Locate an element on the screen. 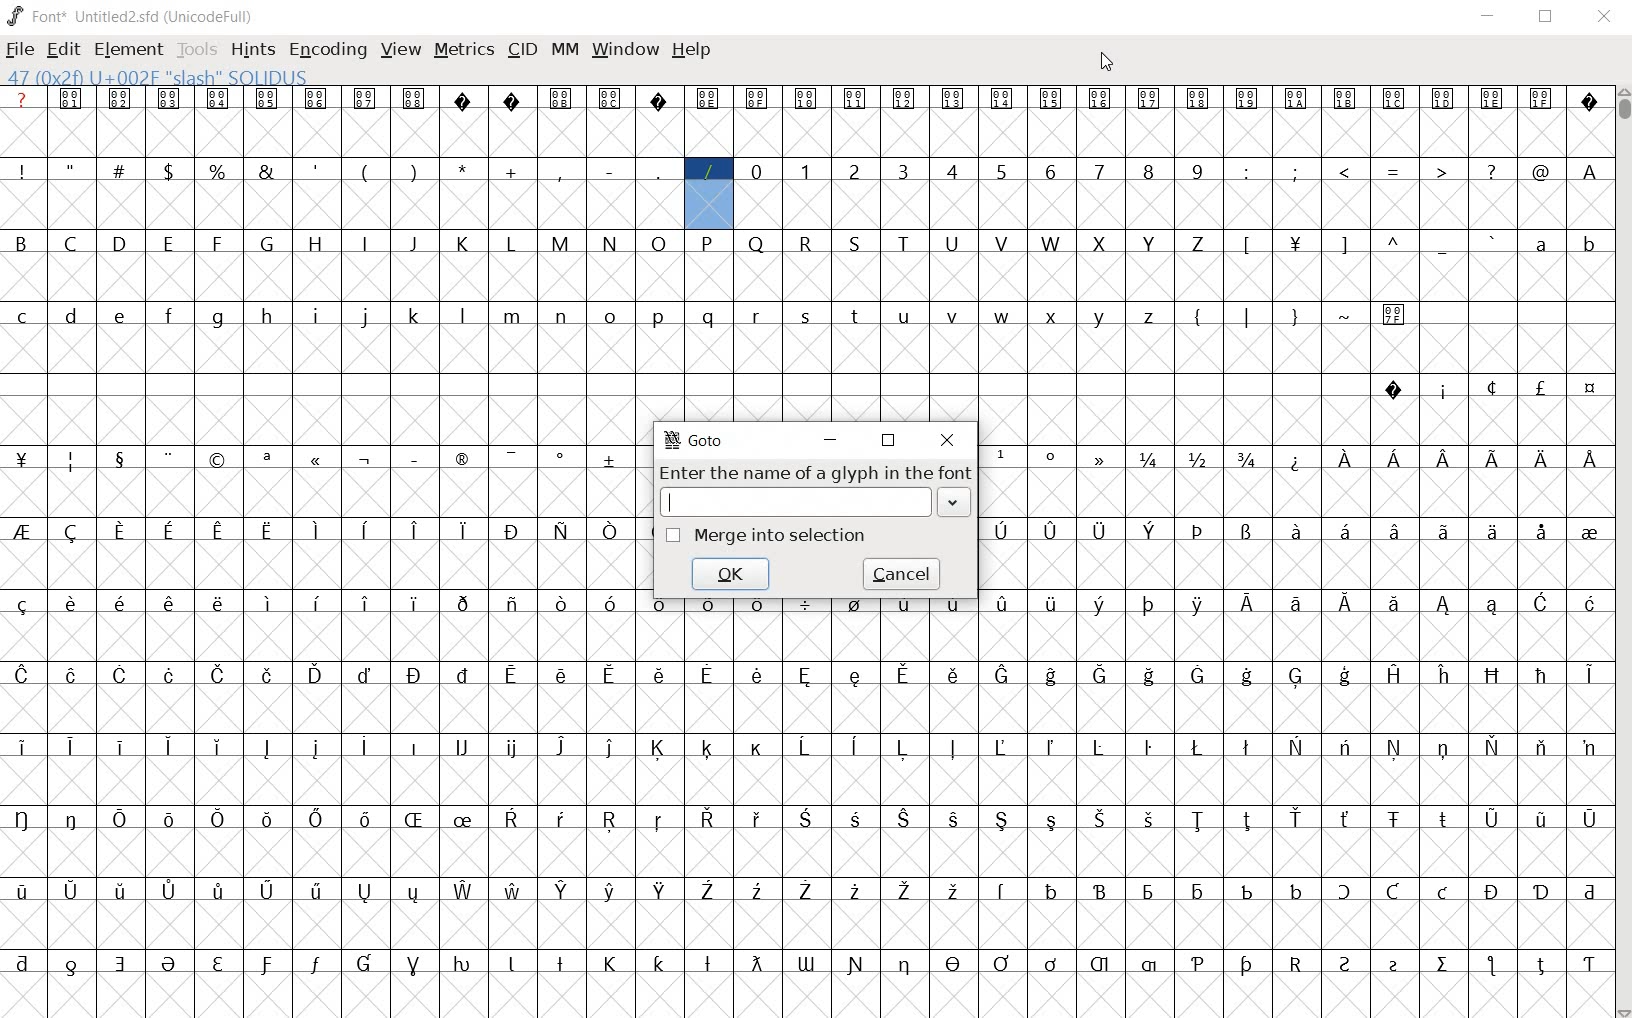 The width and height of the screenshot is (1632, 1018). checkbox is located at coordinates (674, 536).